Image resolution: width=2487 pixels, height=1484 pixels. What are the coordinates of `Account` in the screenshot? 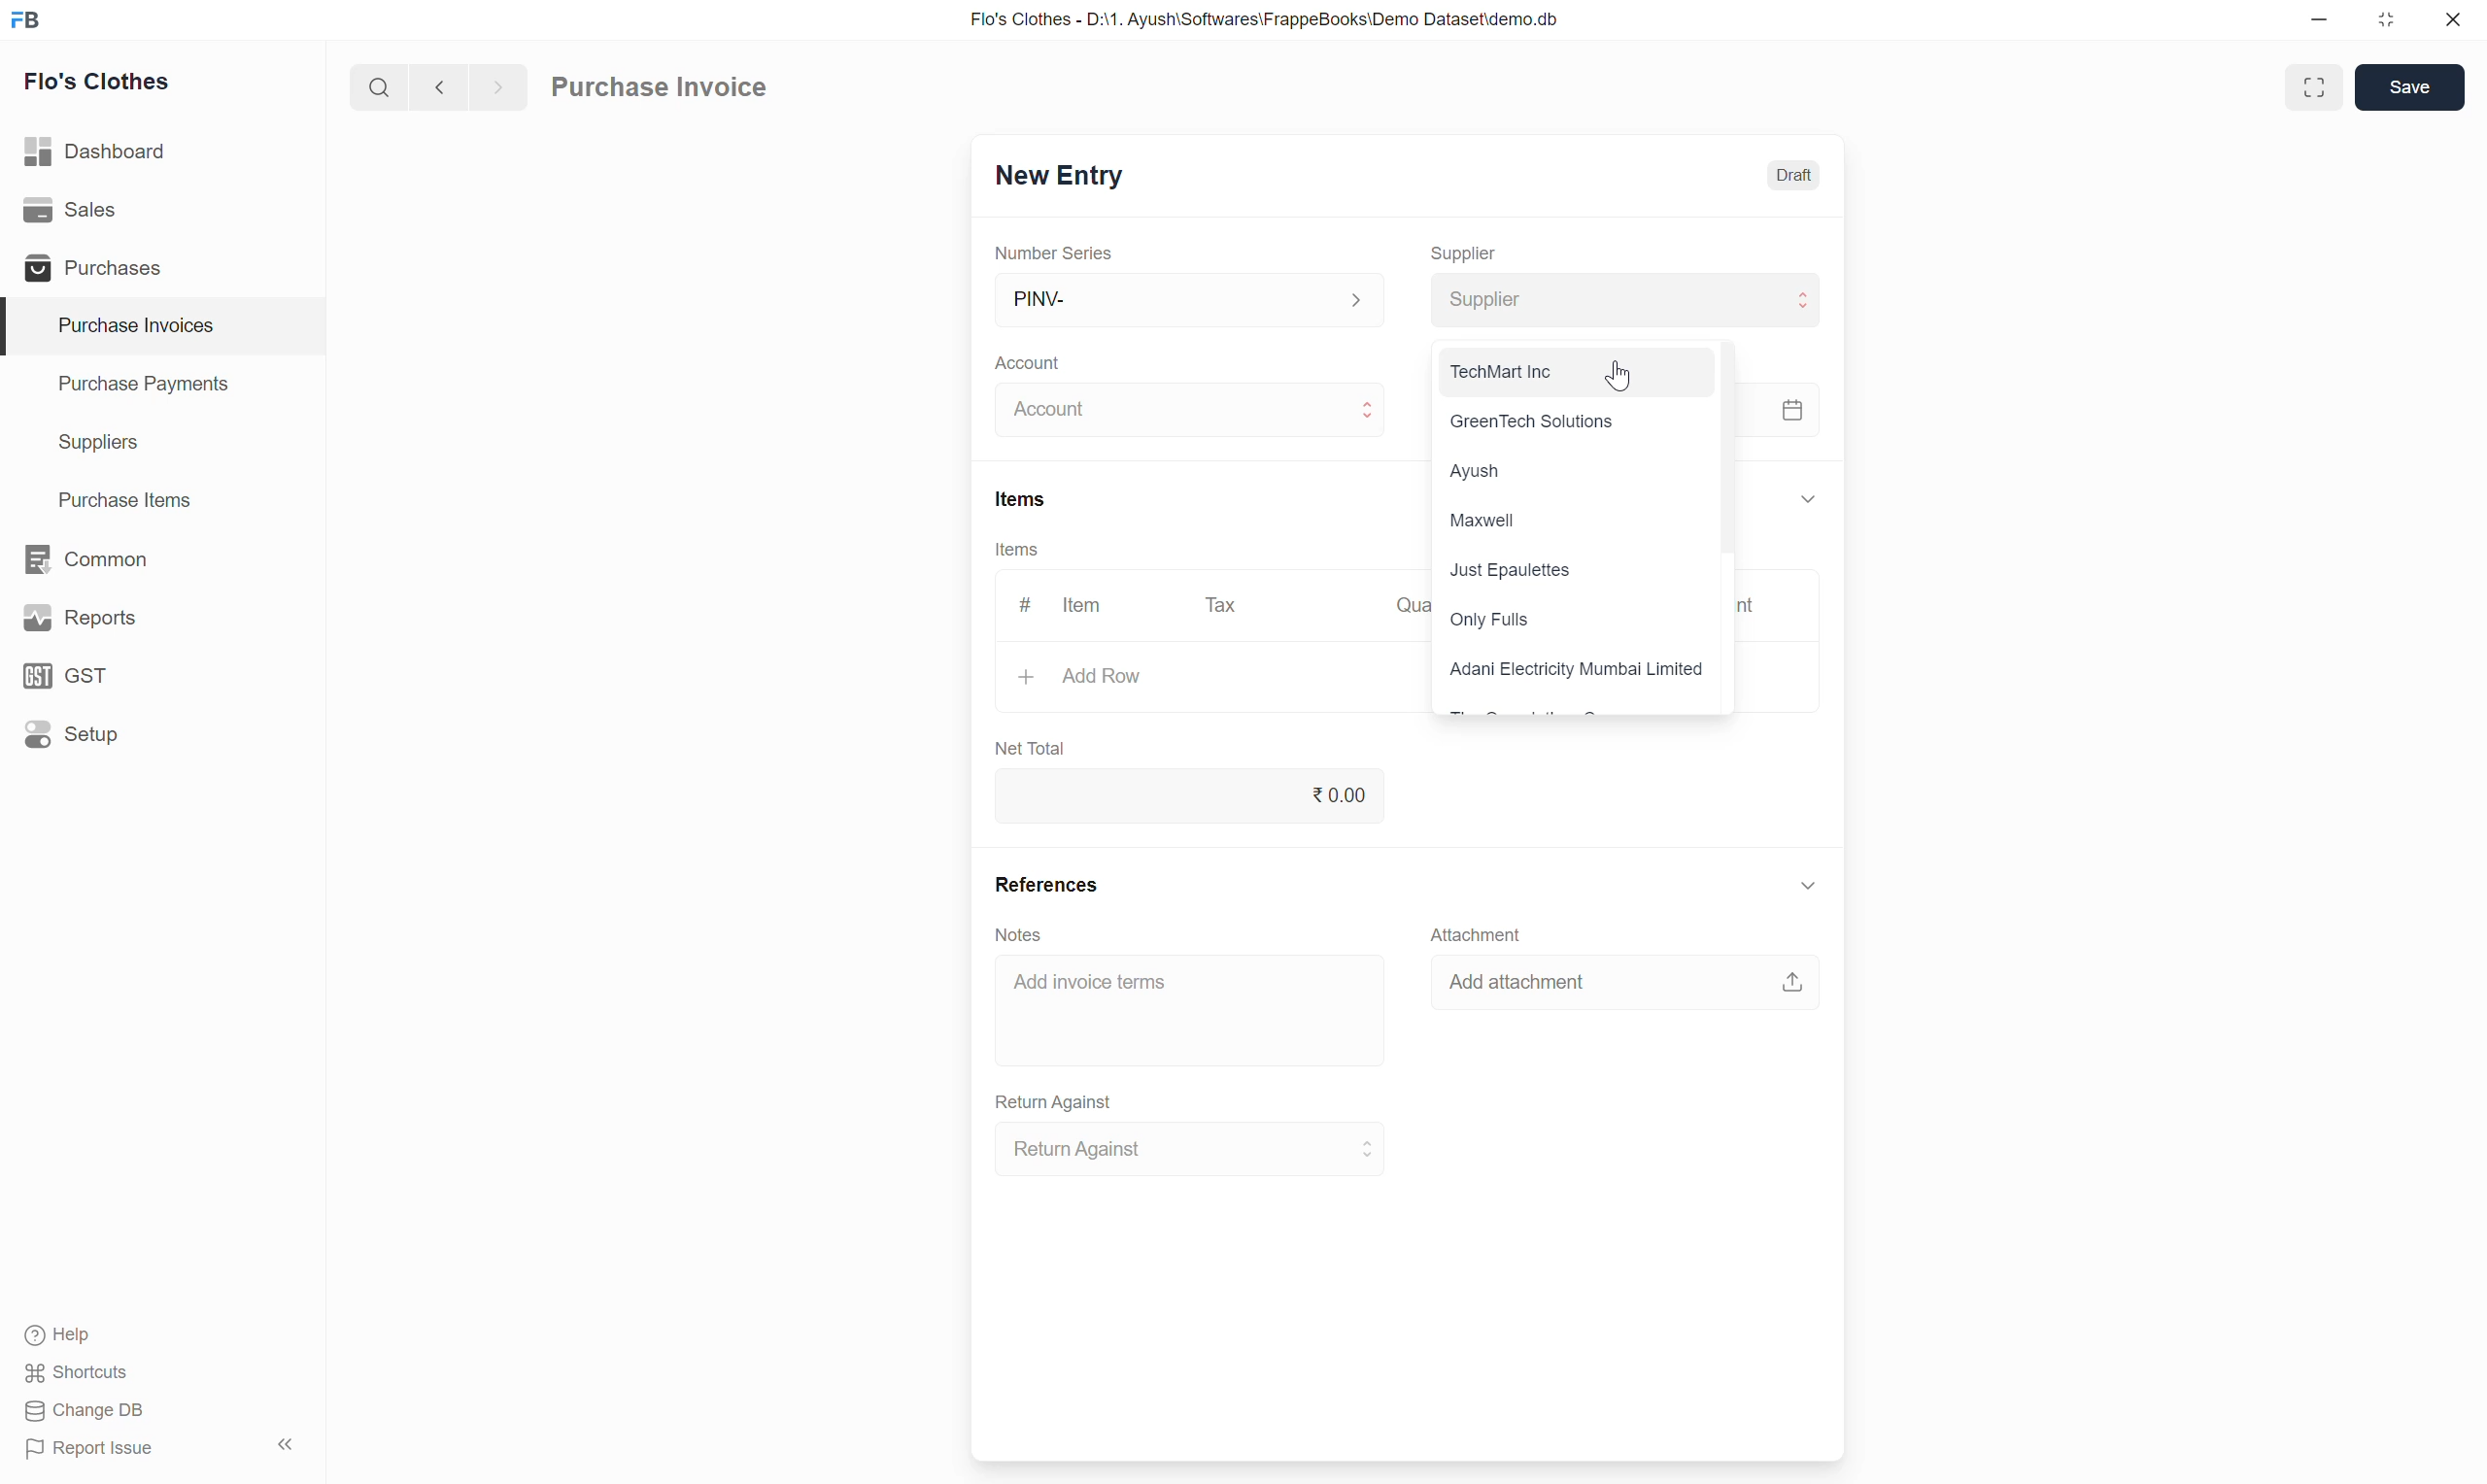 It's located at (1192, 410).